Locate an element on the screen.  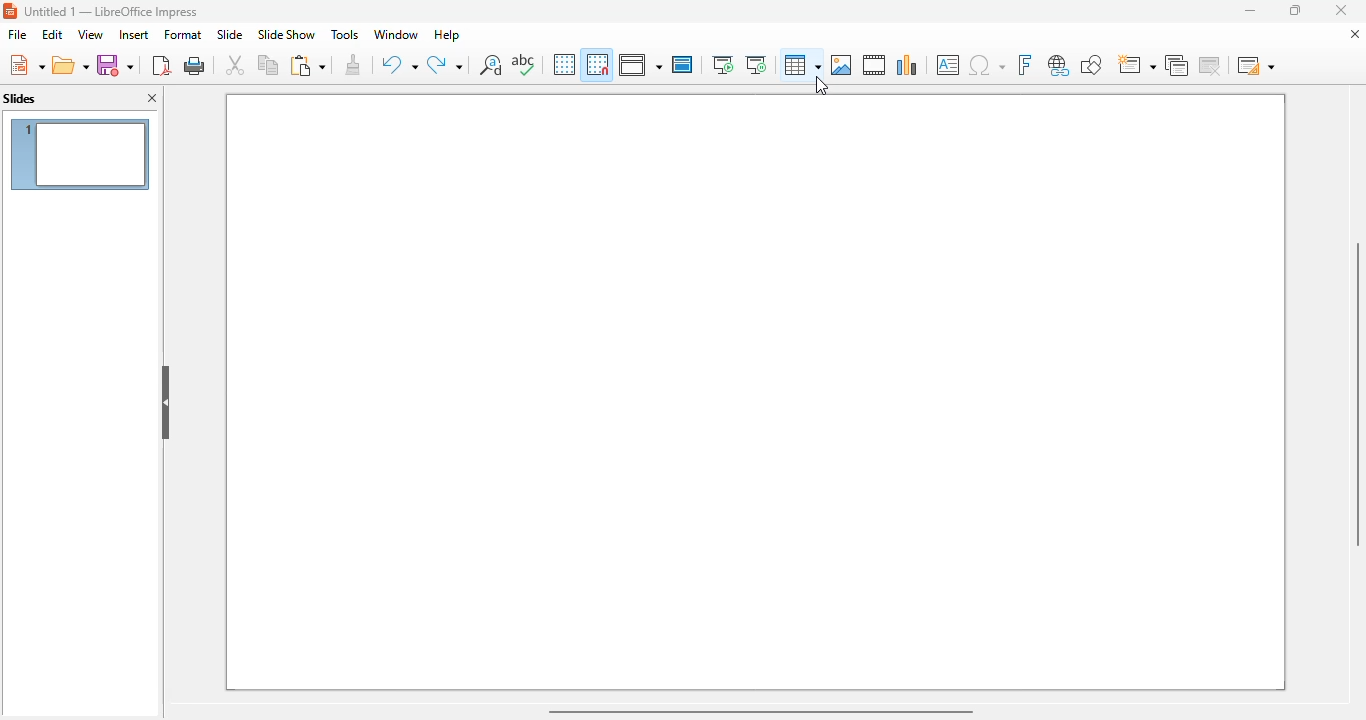
duplicate slide is located at coordinates (1176, 65).